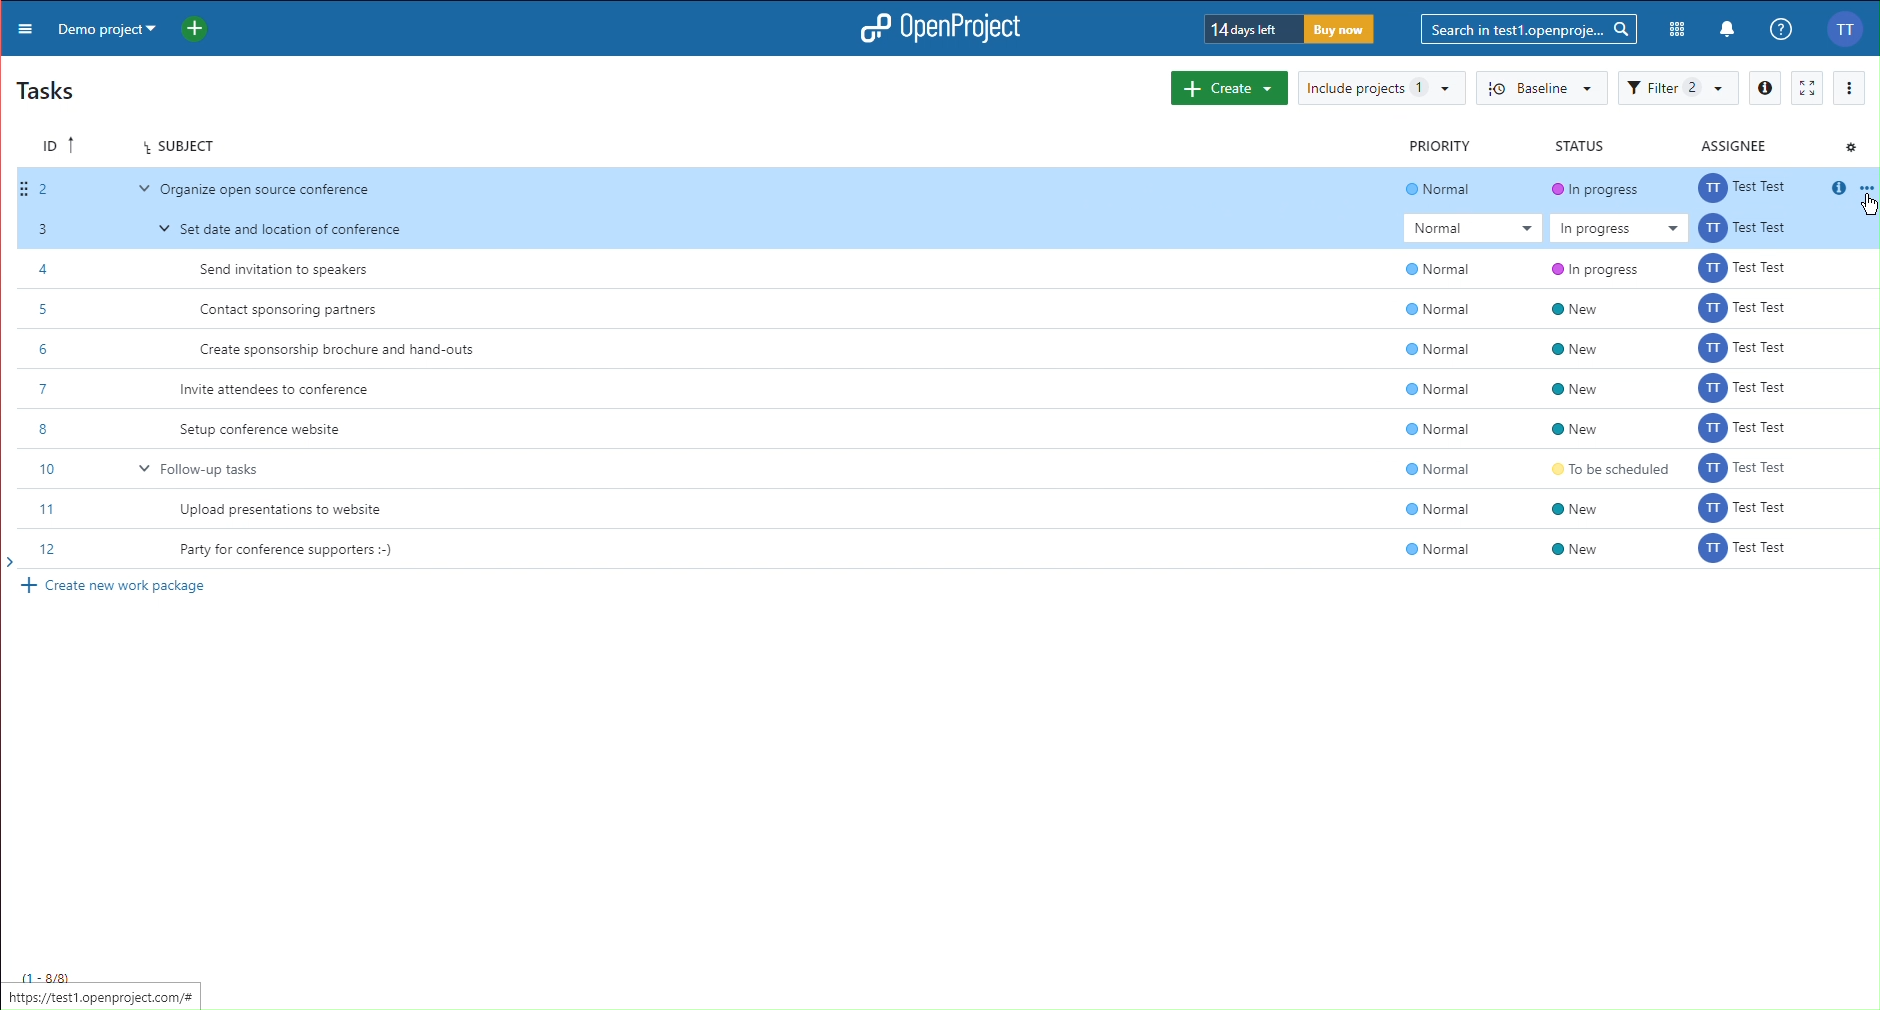 The height and width of the screenshot is (1010, 1880). Describe the element at coordinates (1531, 28) in the screenshot. I see `Search bar` at that location.